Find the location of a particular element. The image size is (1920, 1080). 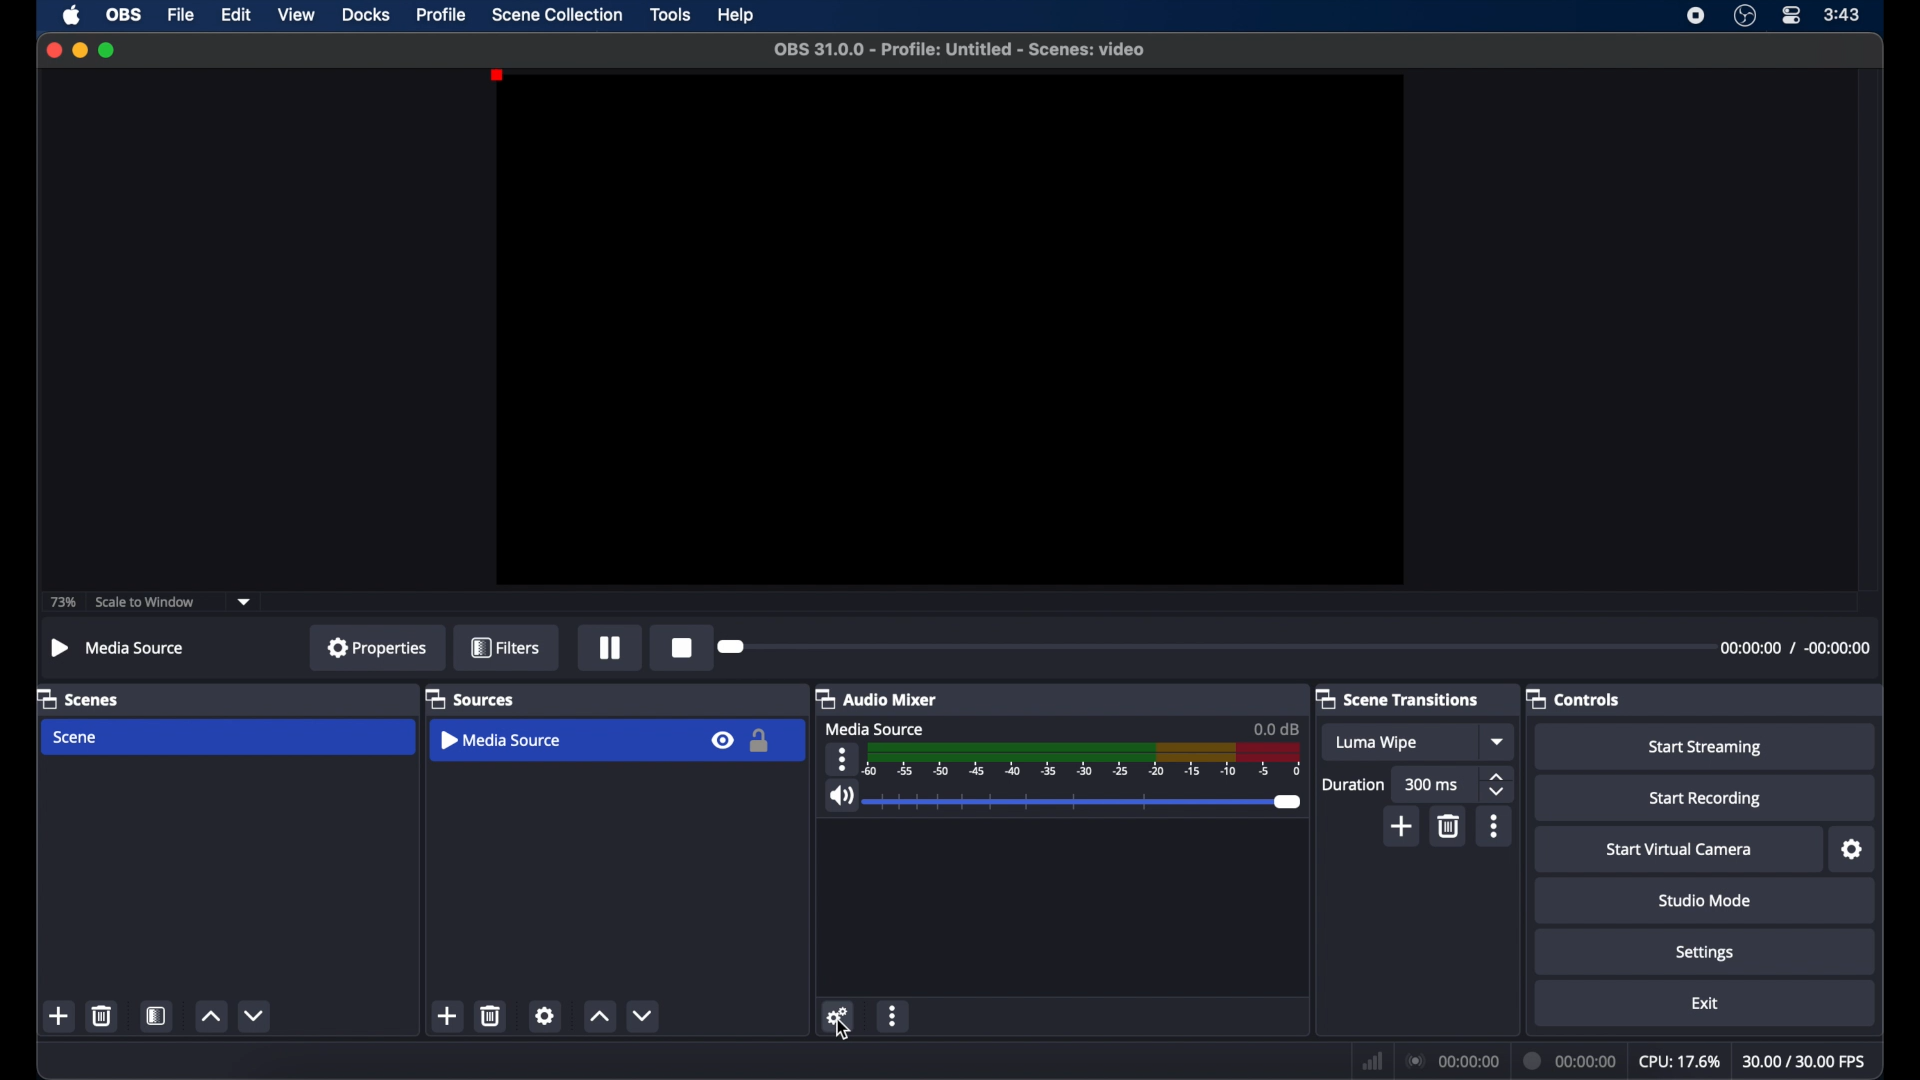

settings is located at coordinates (1706, 954).